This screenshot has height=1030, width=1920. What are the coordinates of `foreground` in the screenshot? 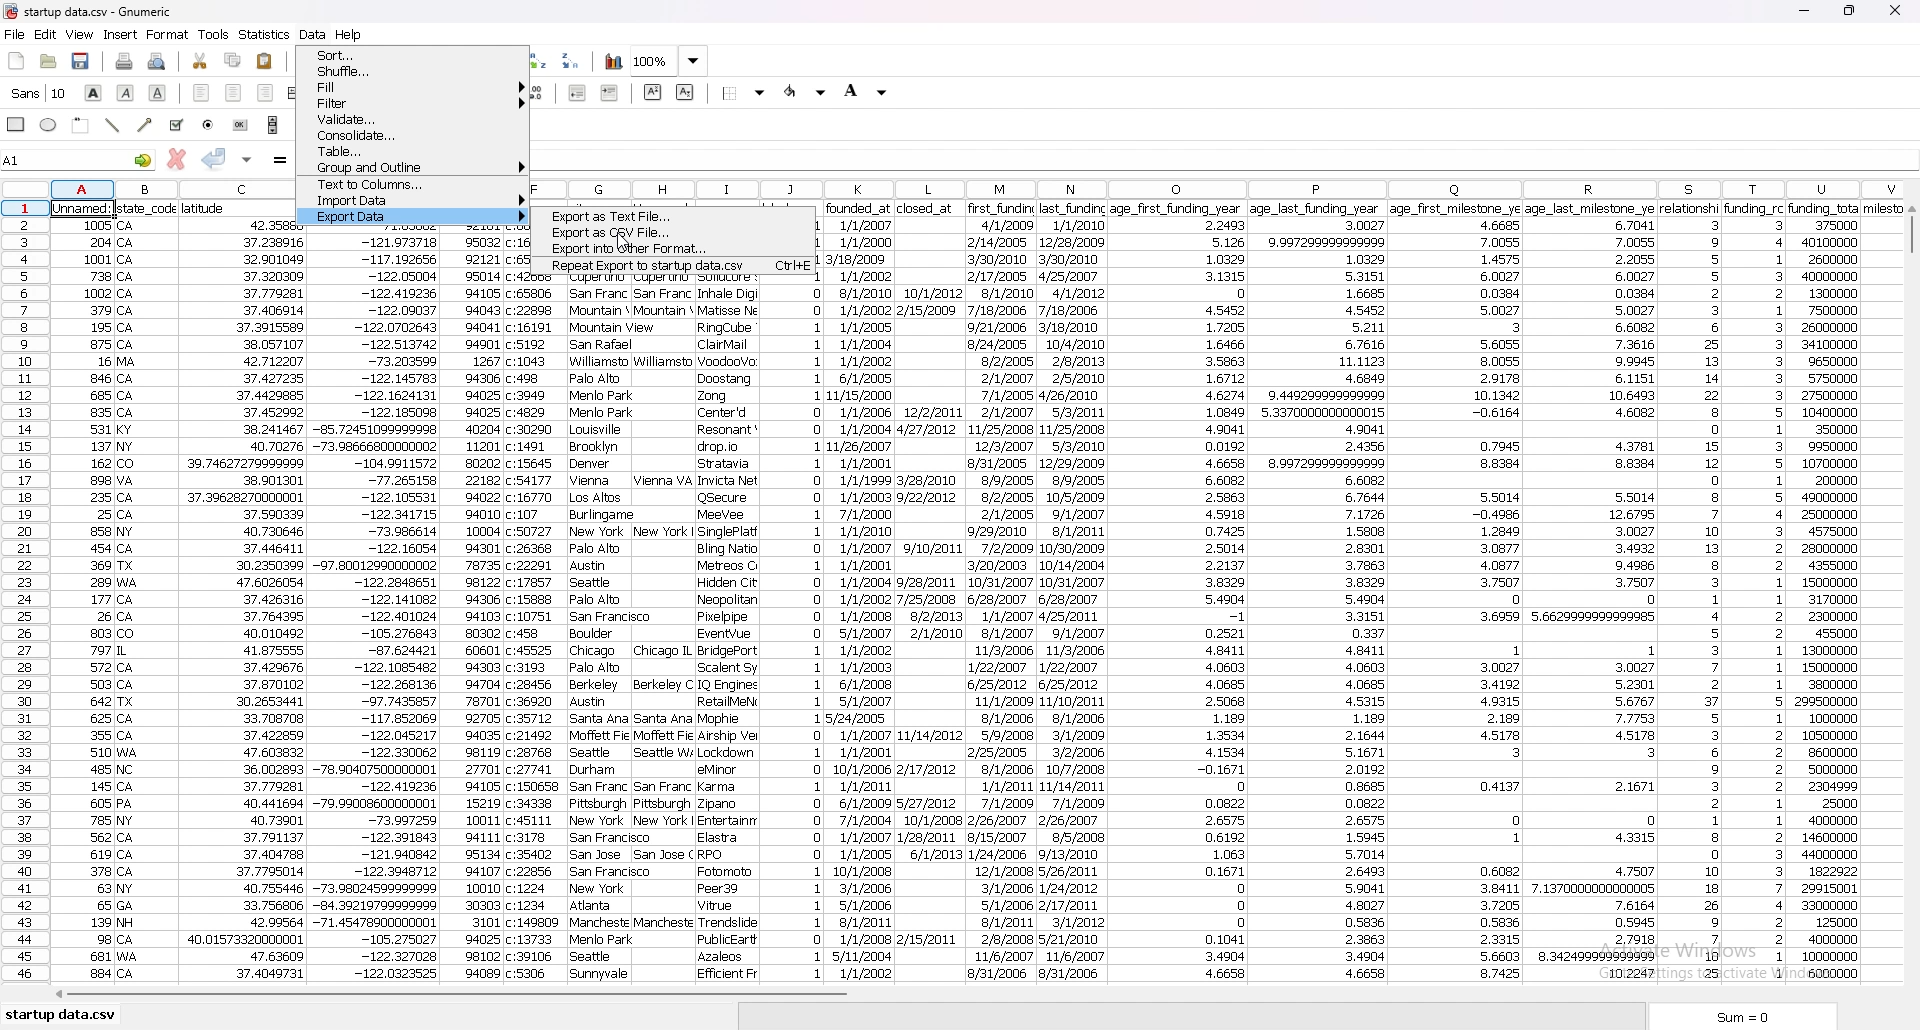 It's located at (806, 92).